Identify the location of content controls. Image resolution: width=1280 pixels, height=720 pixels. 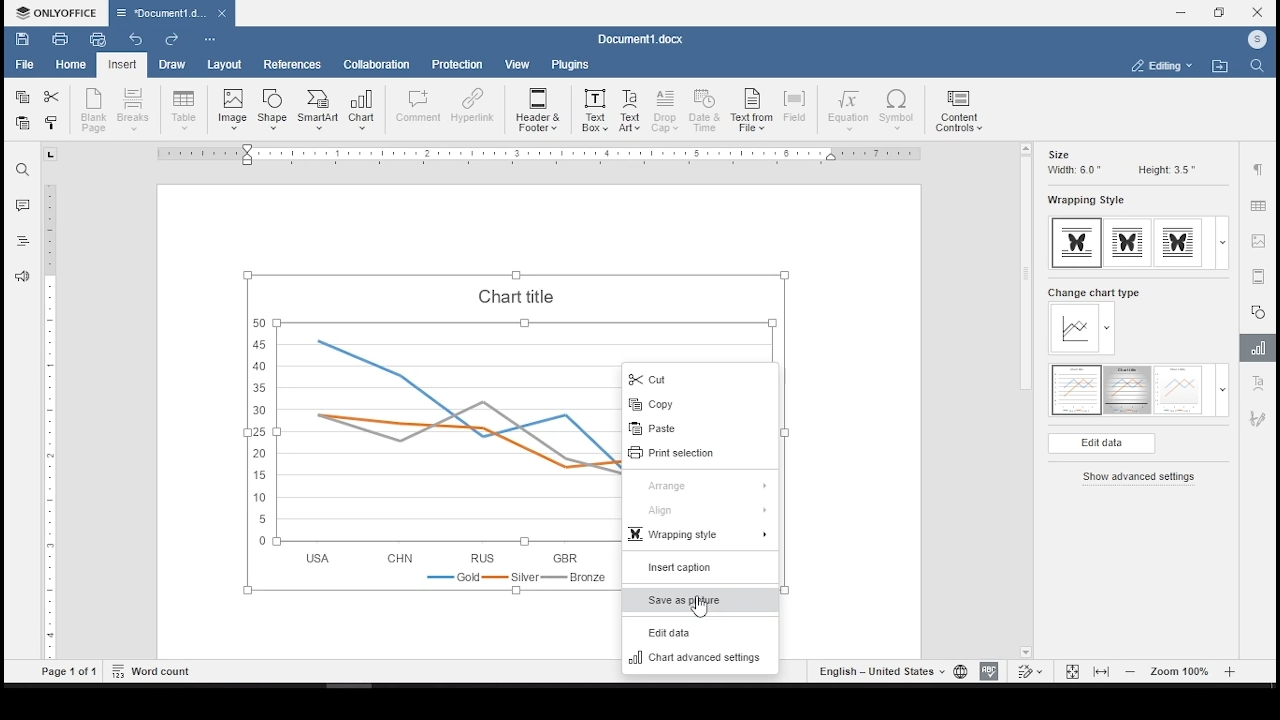
(961, 111).